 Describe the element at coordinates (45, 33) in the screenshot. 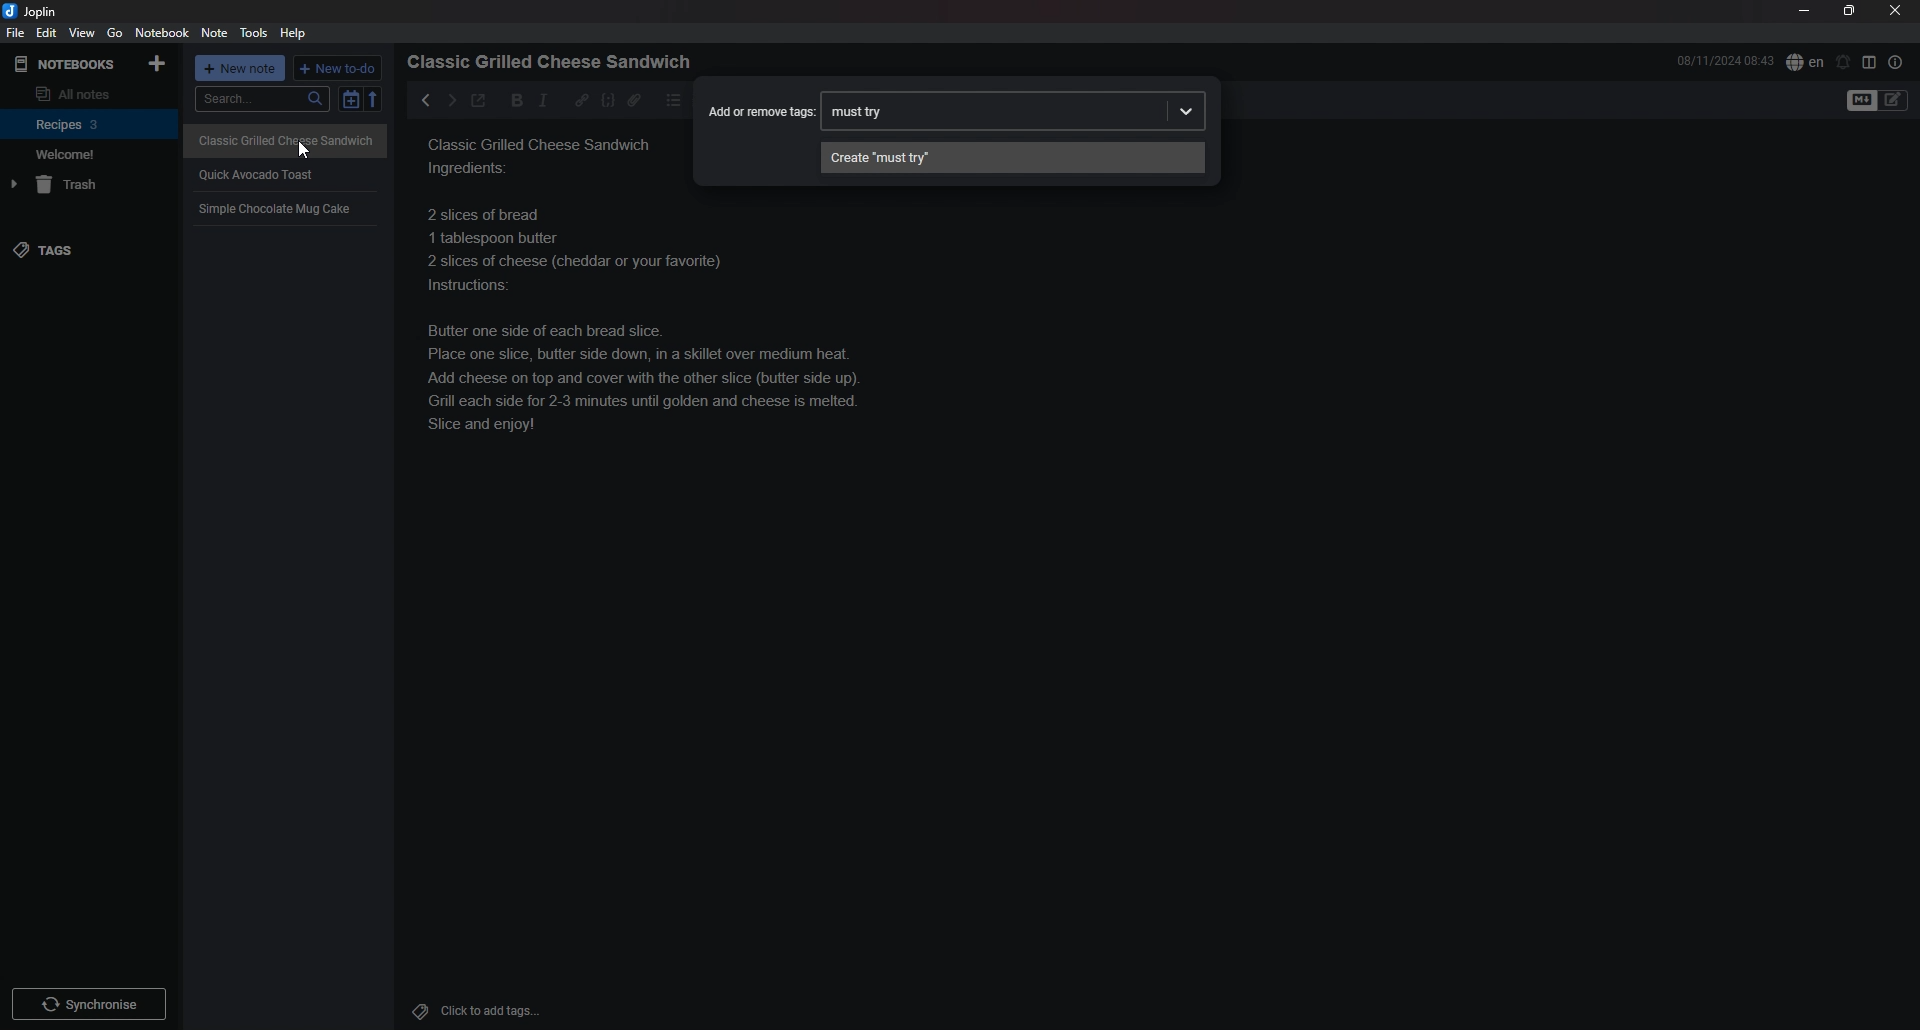

I see `edit` at that location.